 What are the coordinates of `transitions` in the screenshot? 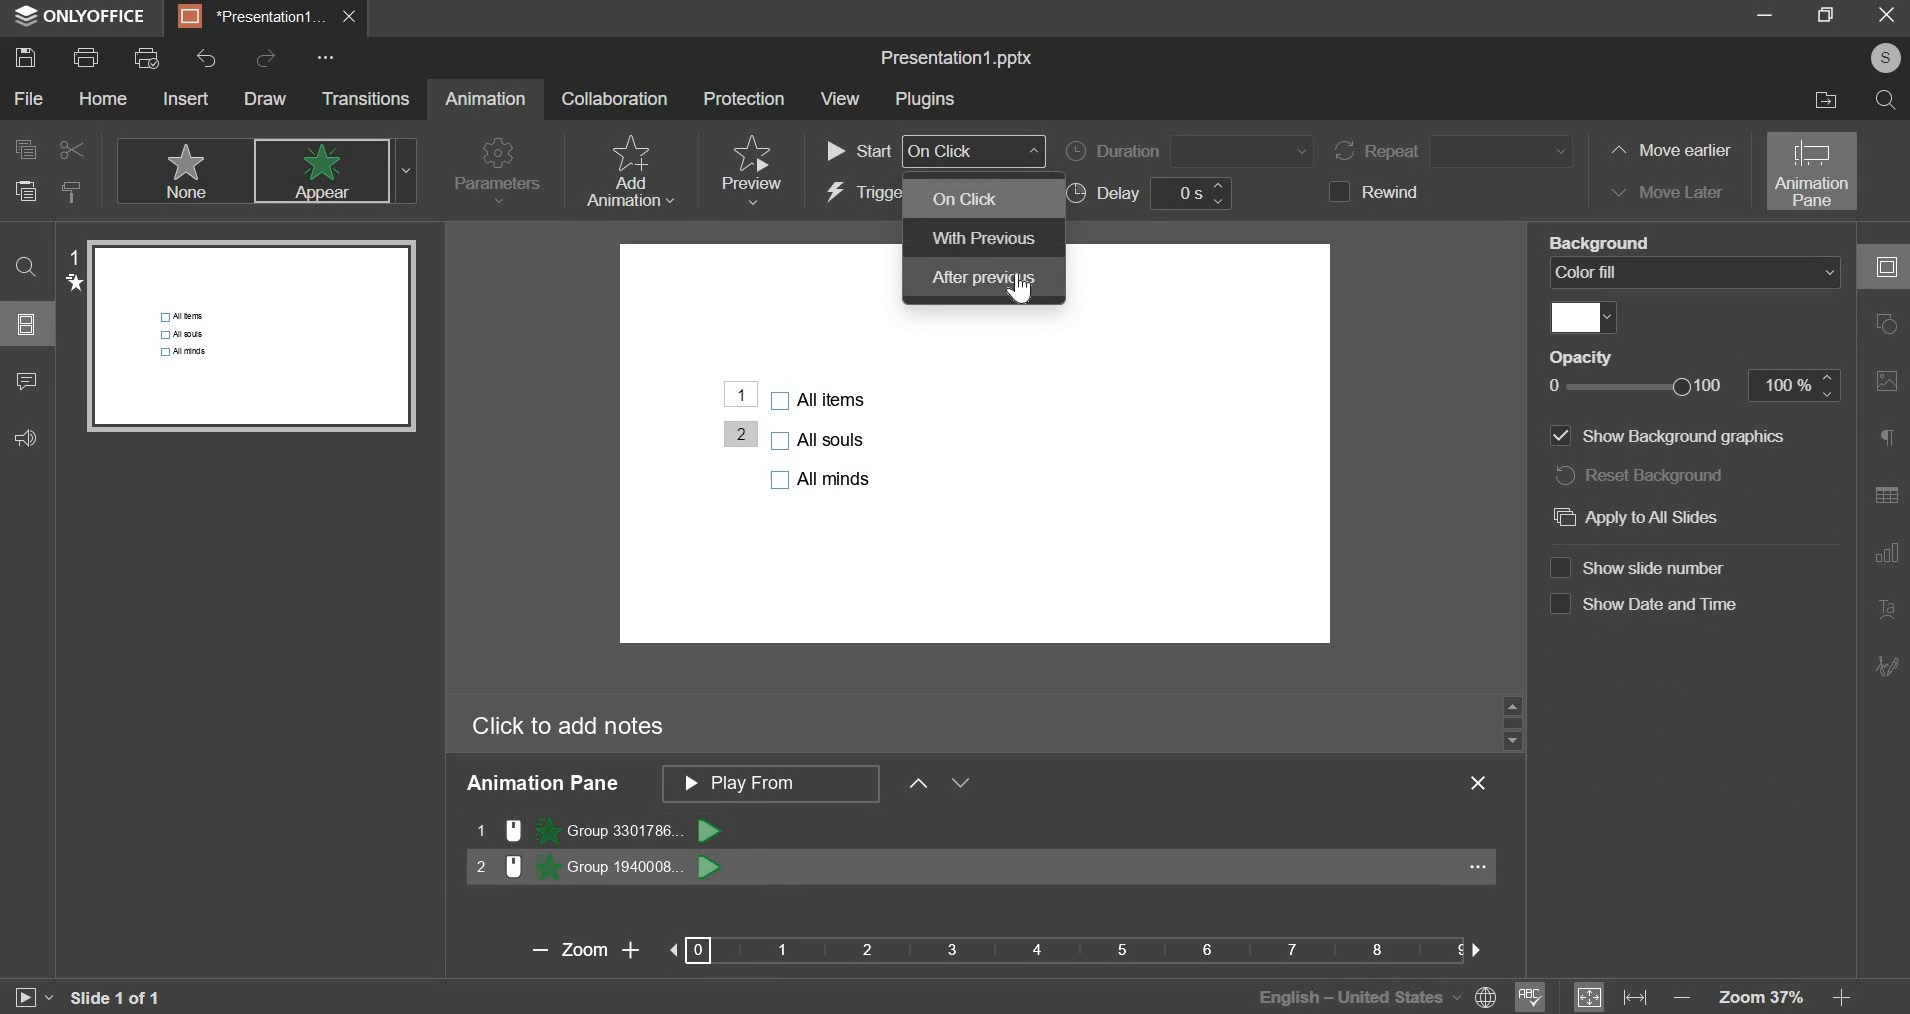 It's located at (365, 98).